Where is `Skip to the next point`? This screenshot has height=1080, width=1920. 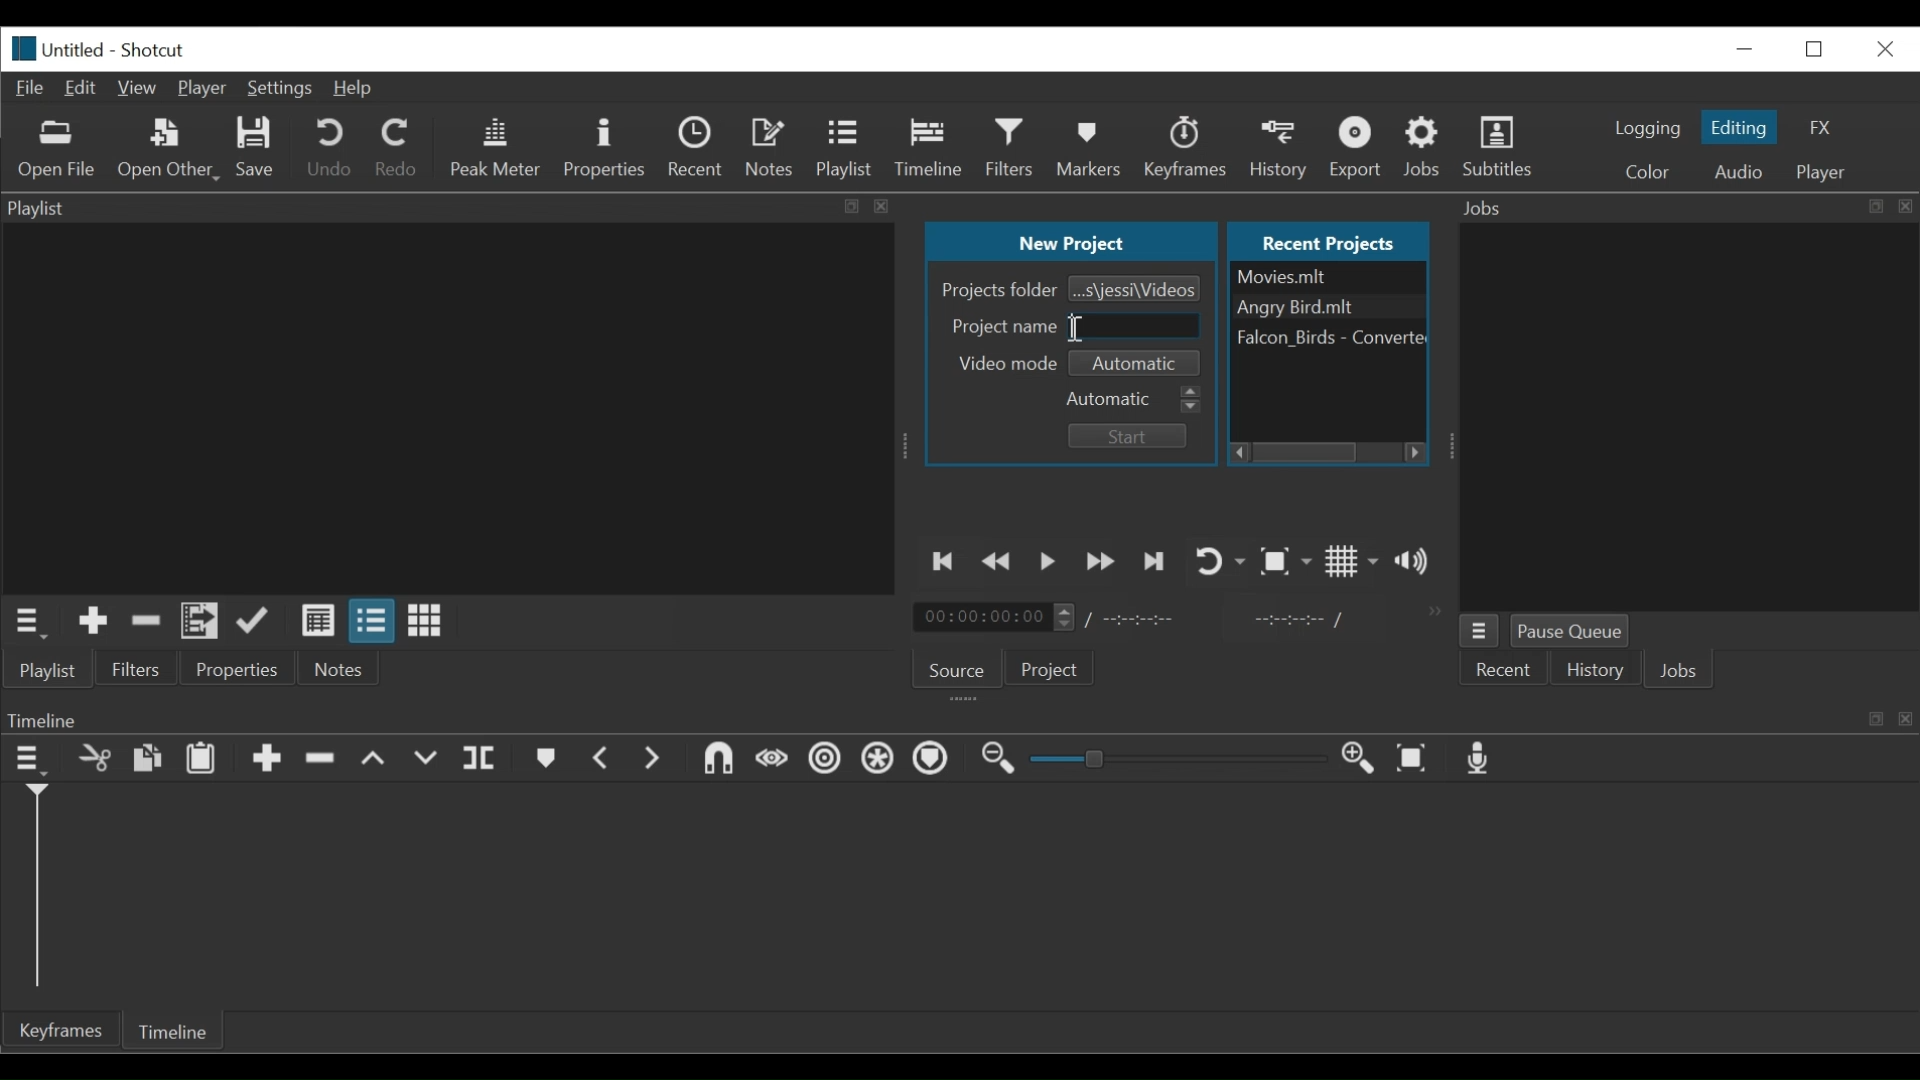
Skip to the next point is located at coordinates (1154, 563).